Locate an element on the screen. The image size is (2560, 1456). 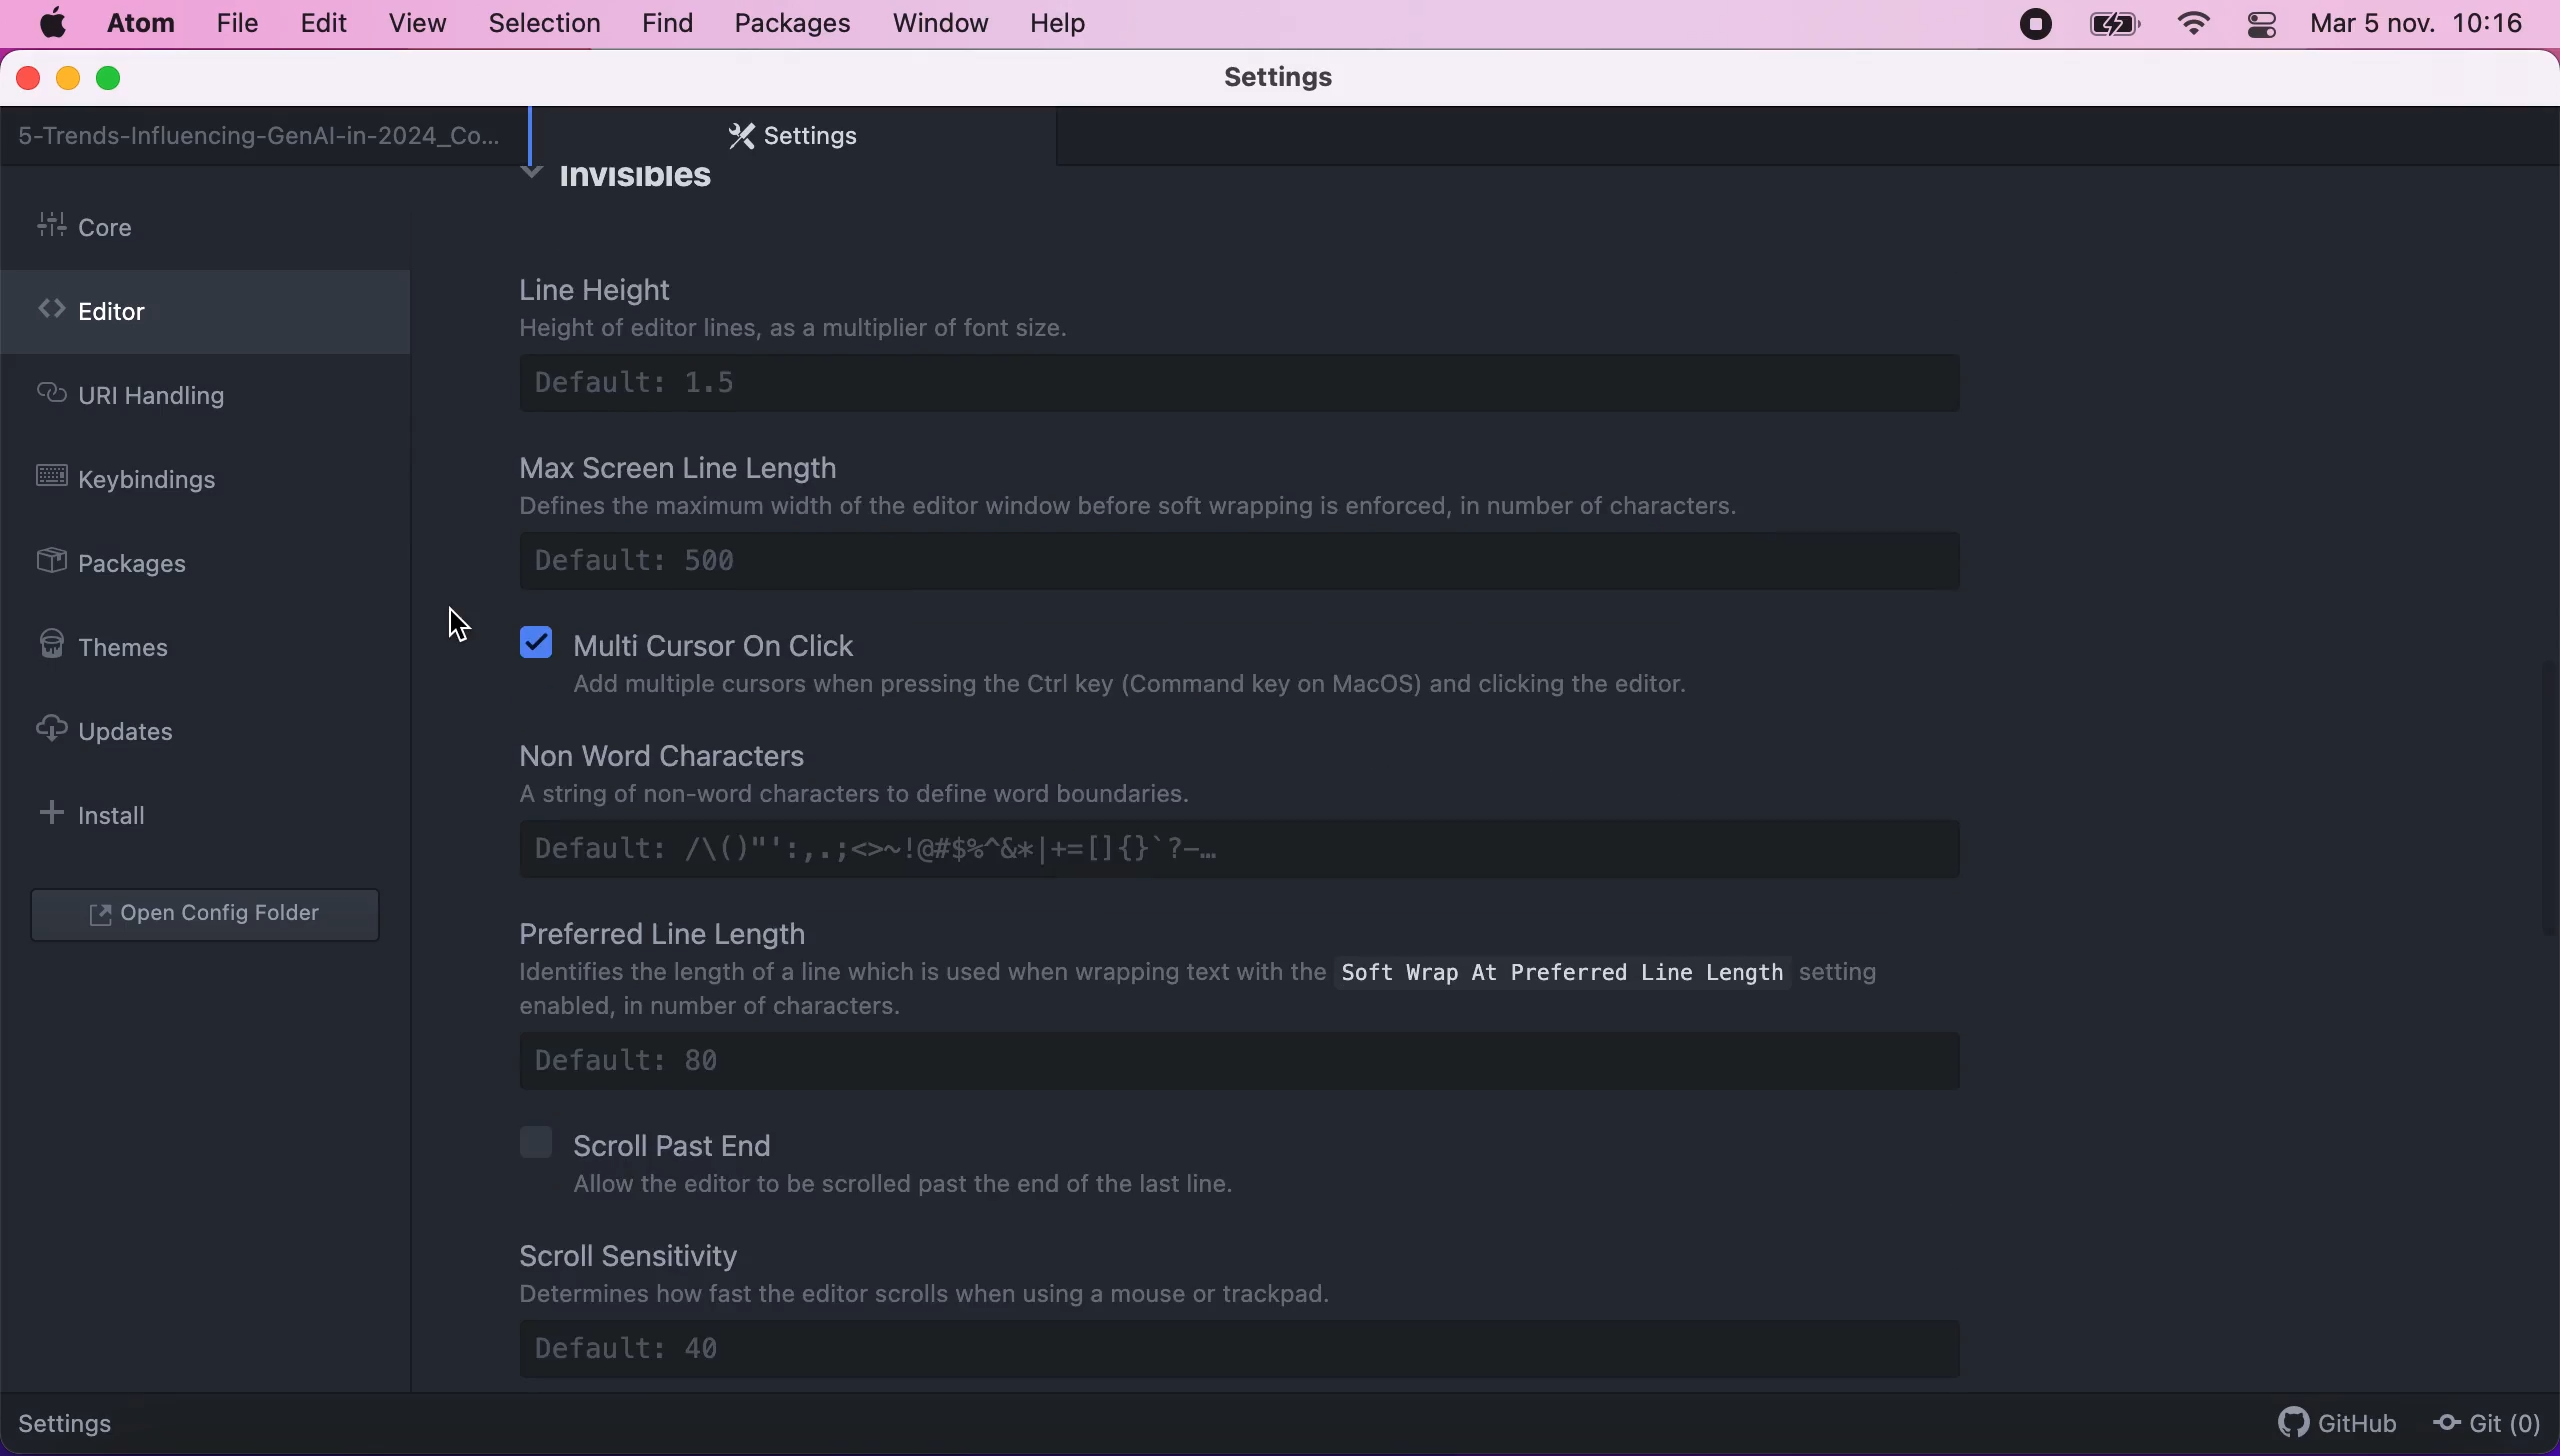
mac logo is located at coordinates (51, 24).